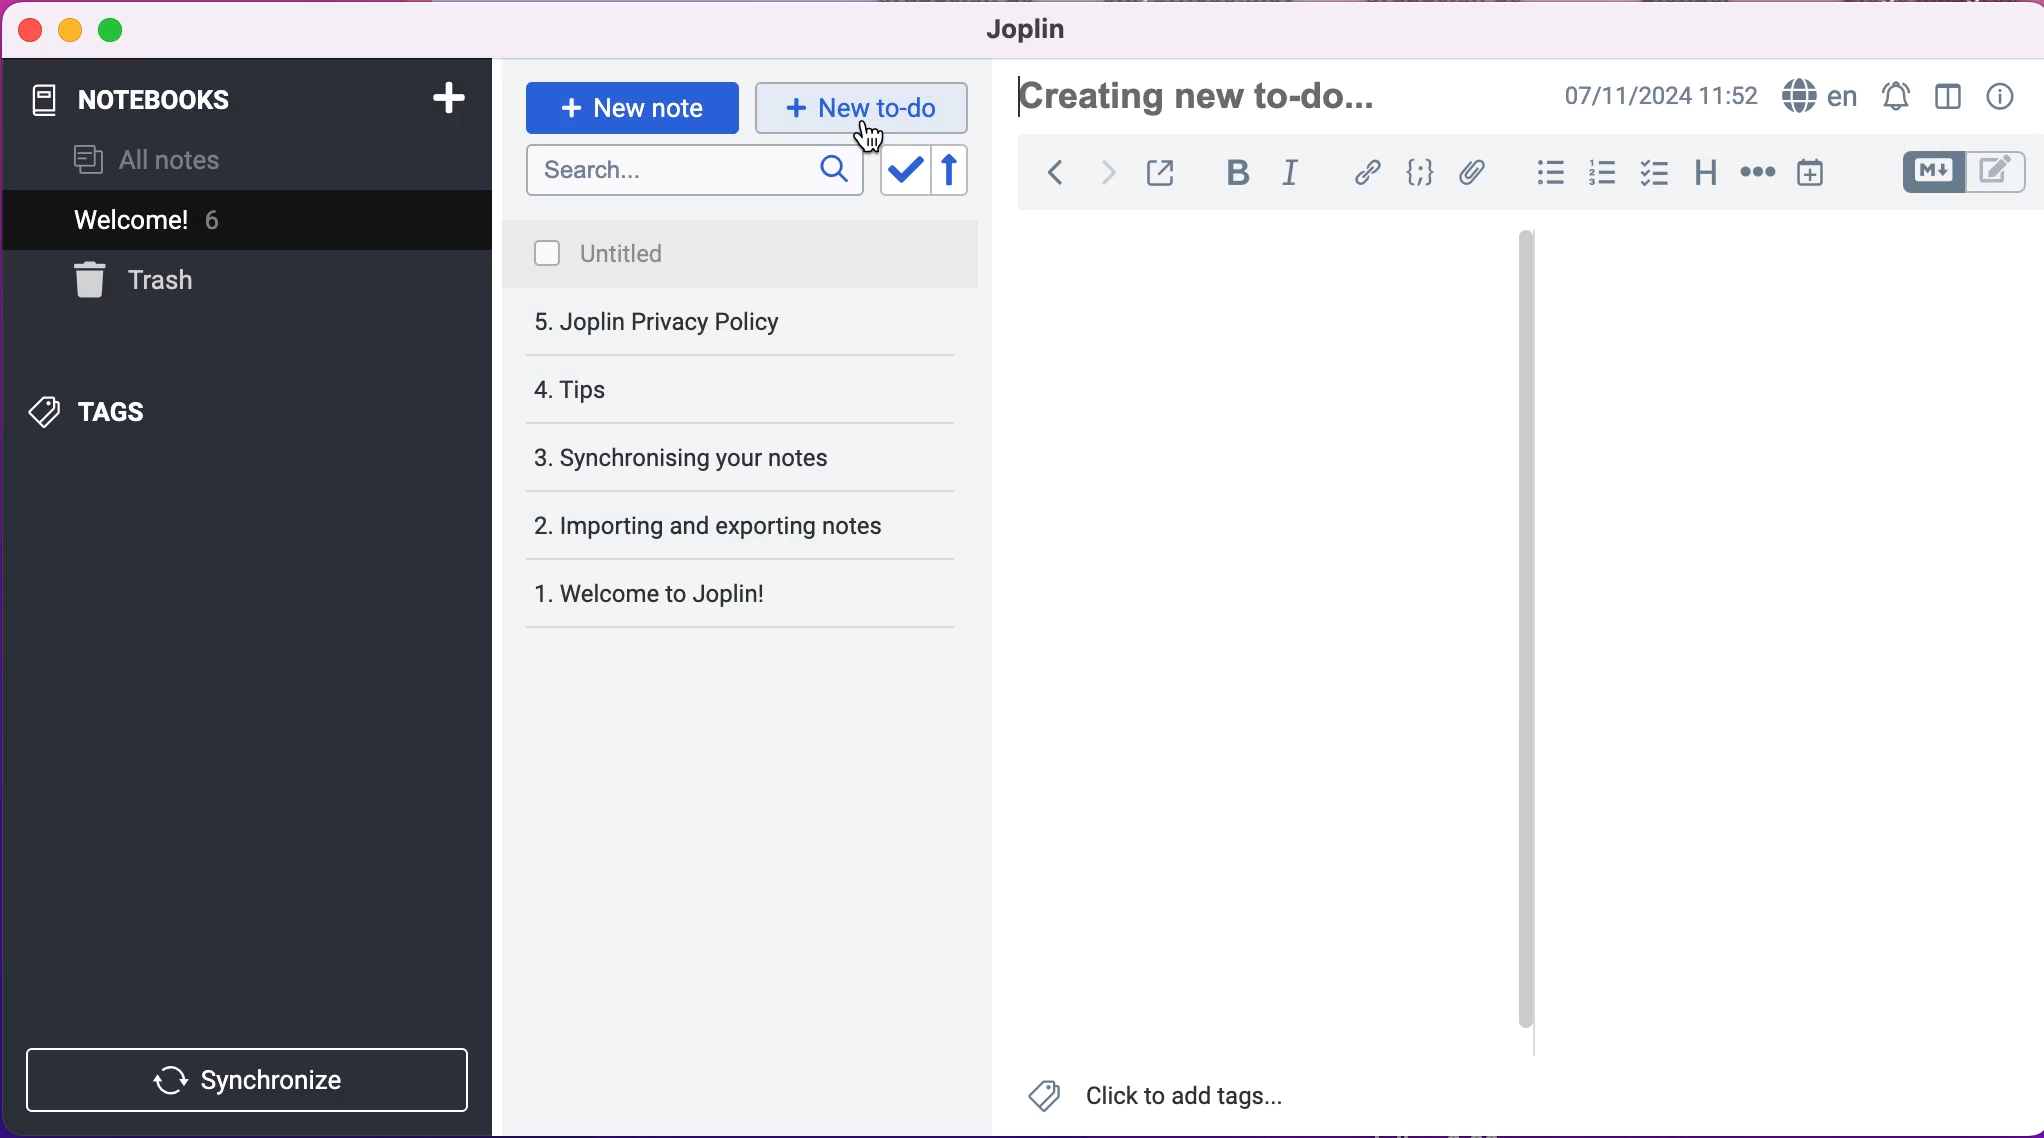 The width and height of the screenshot is (2044, 1138). What do you see at coordinates (1417, 174) in the screenshot?
I see `code` at bounding box center [1417, 174].